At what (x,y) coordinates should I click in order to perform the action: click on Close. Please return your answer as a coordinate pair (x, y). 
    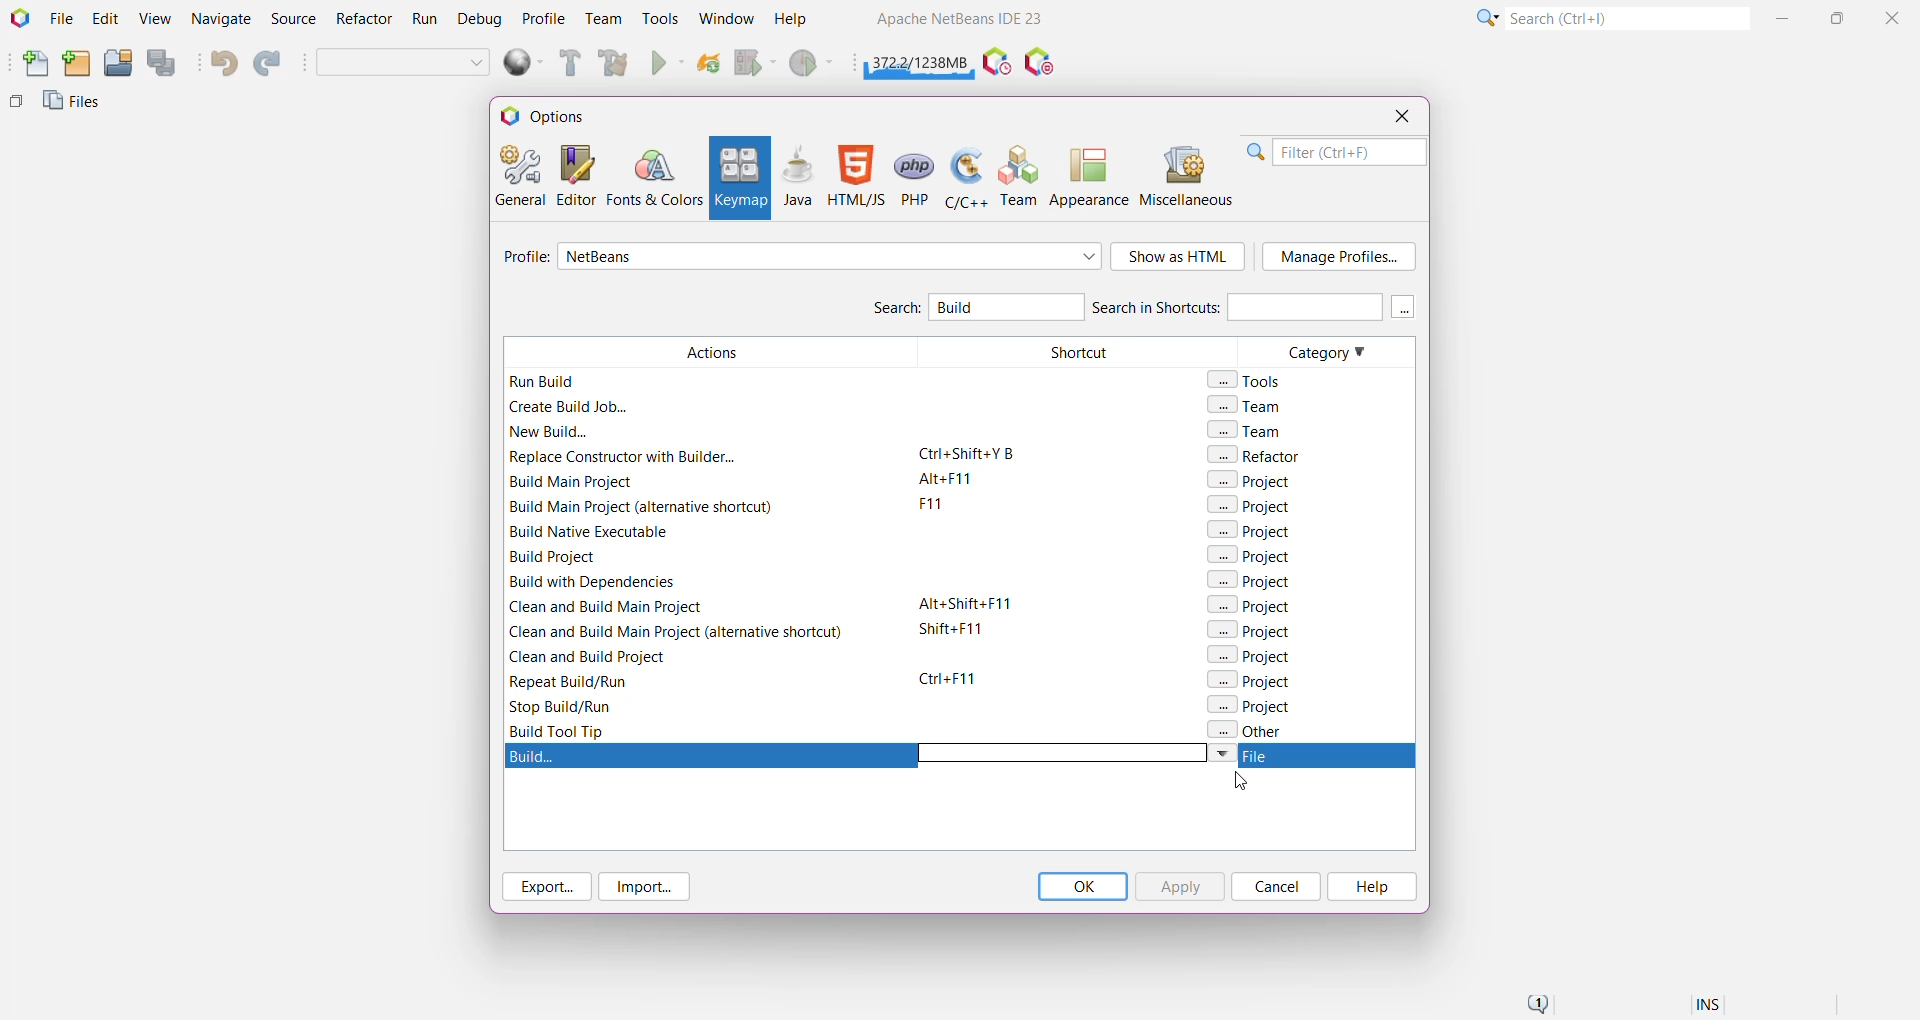
    Looking at the image, I should click on (1895, 17).